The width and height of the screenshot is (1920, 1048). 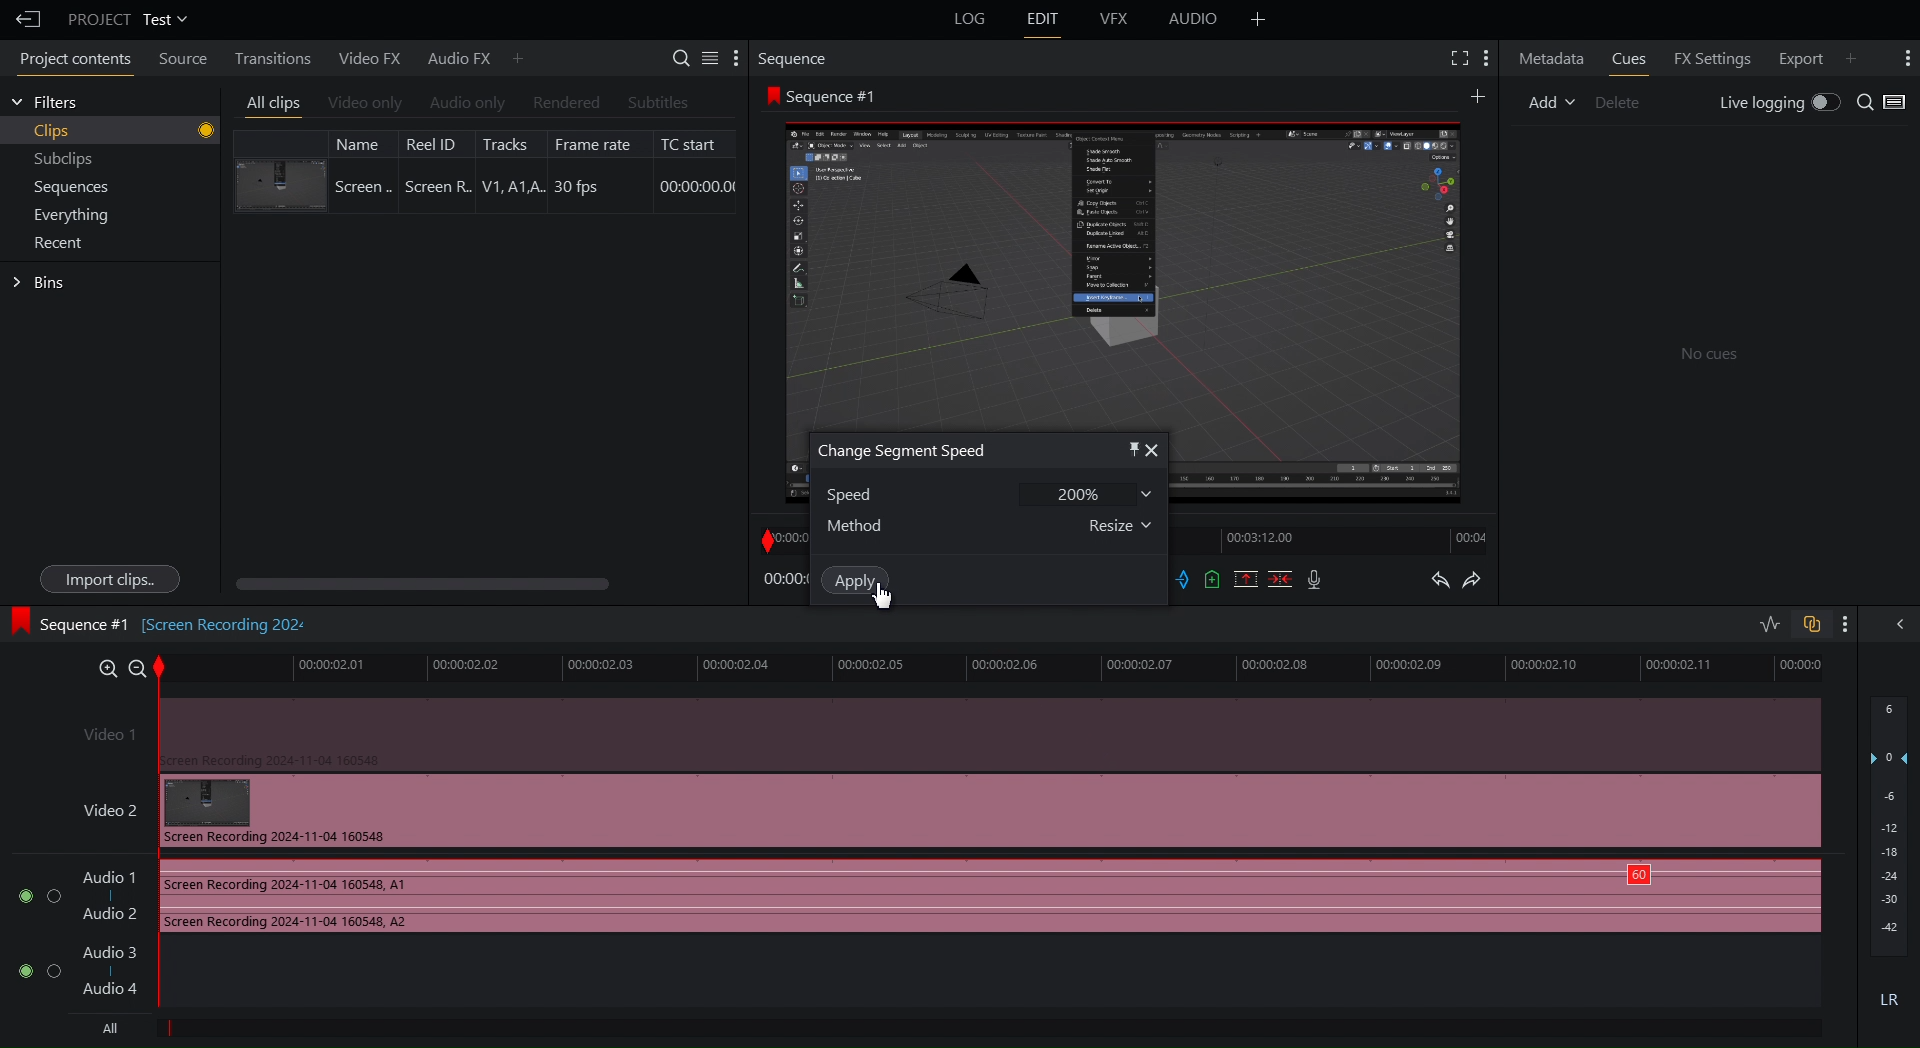 What do you see at coordinates (911, 898) in the screenshot?
I see `Audio Track 1` at bounding box center [911, 898].